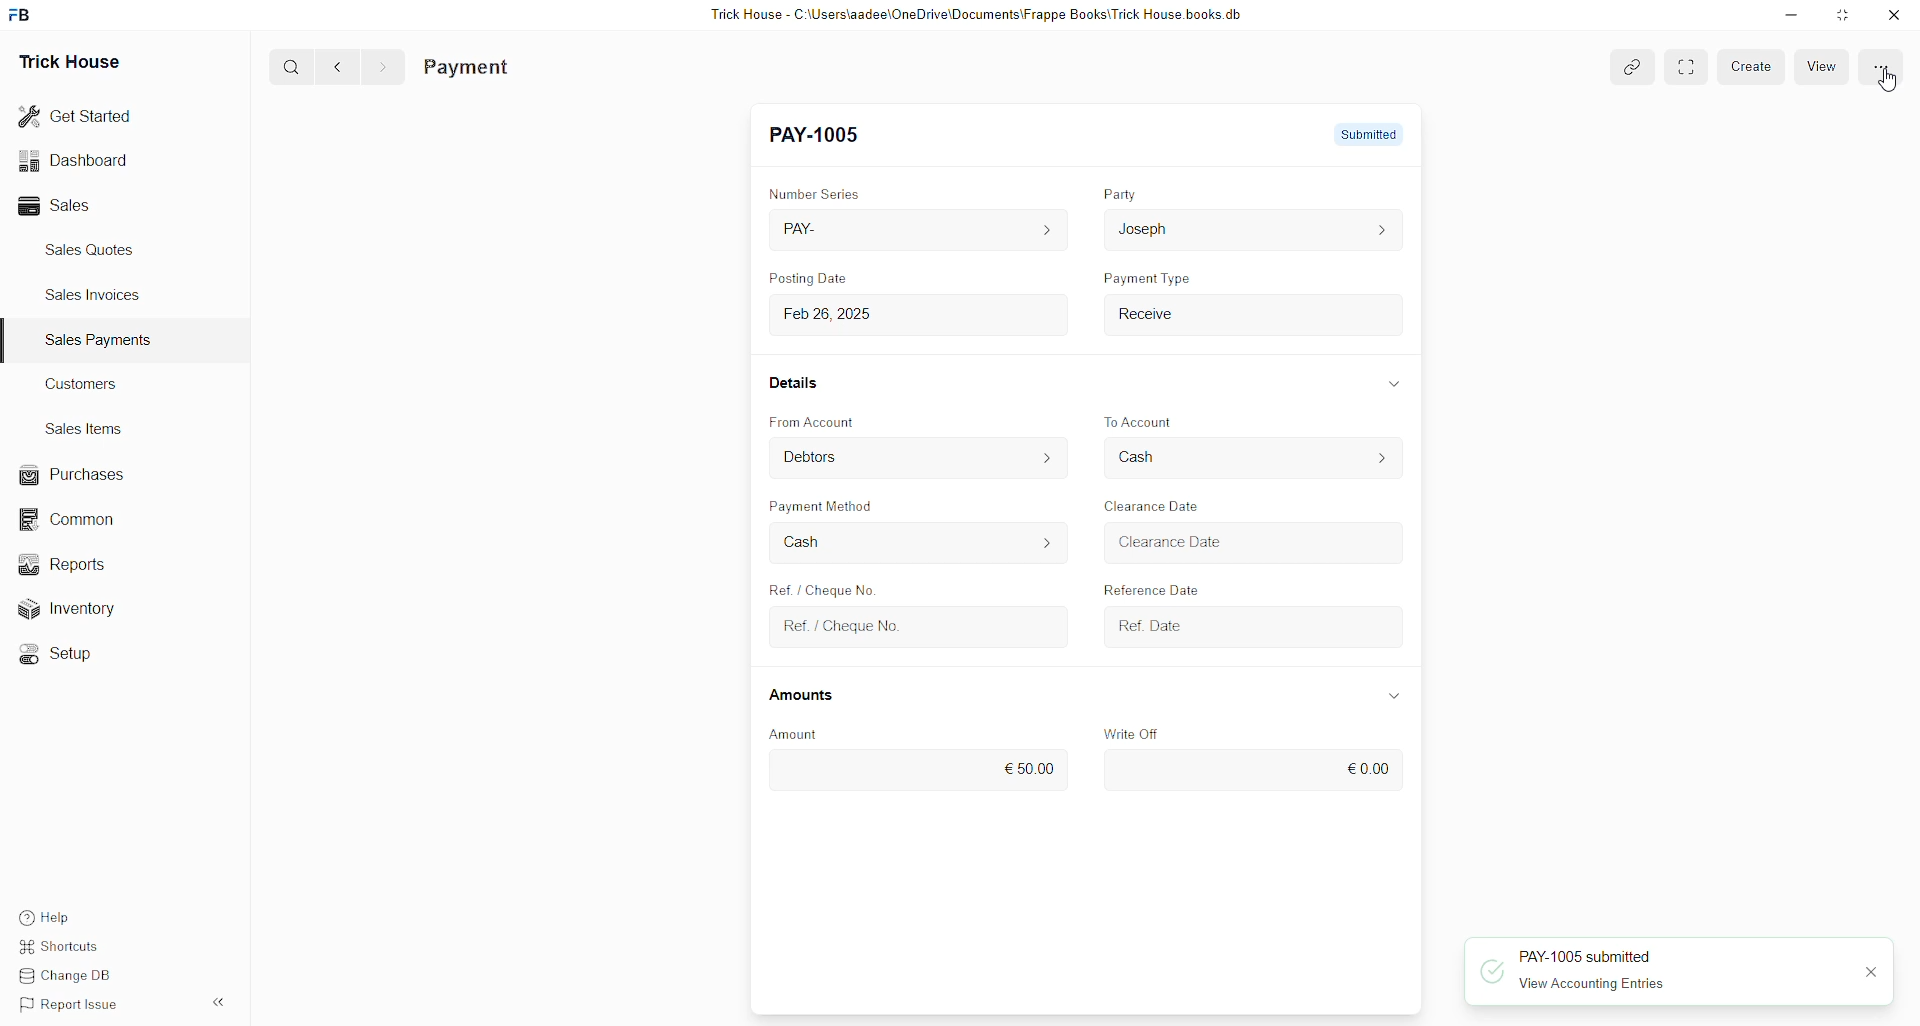  Describe the element at coordinates (384, 68) in the screenshot. I see `Forward` at that location.